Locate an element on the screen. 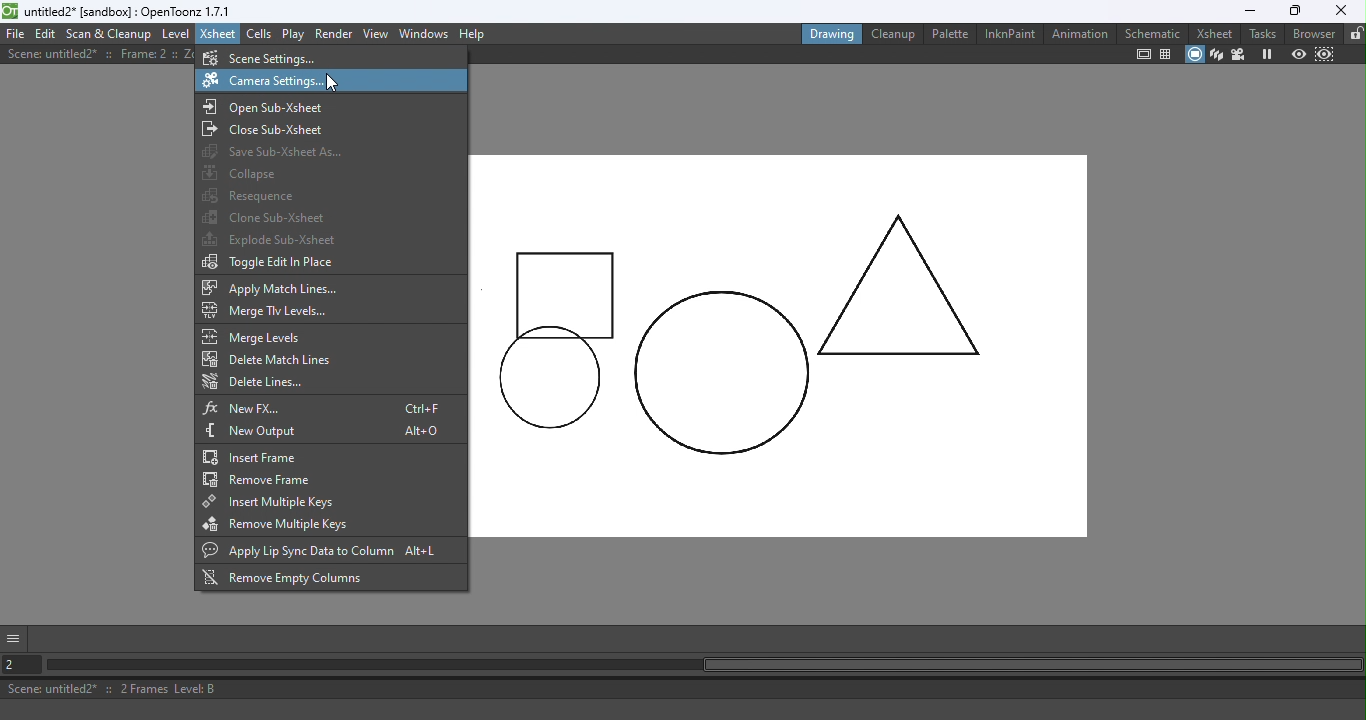  Freeze is located at coordinates (1263, 54).